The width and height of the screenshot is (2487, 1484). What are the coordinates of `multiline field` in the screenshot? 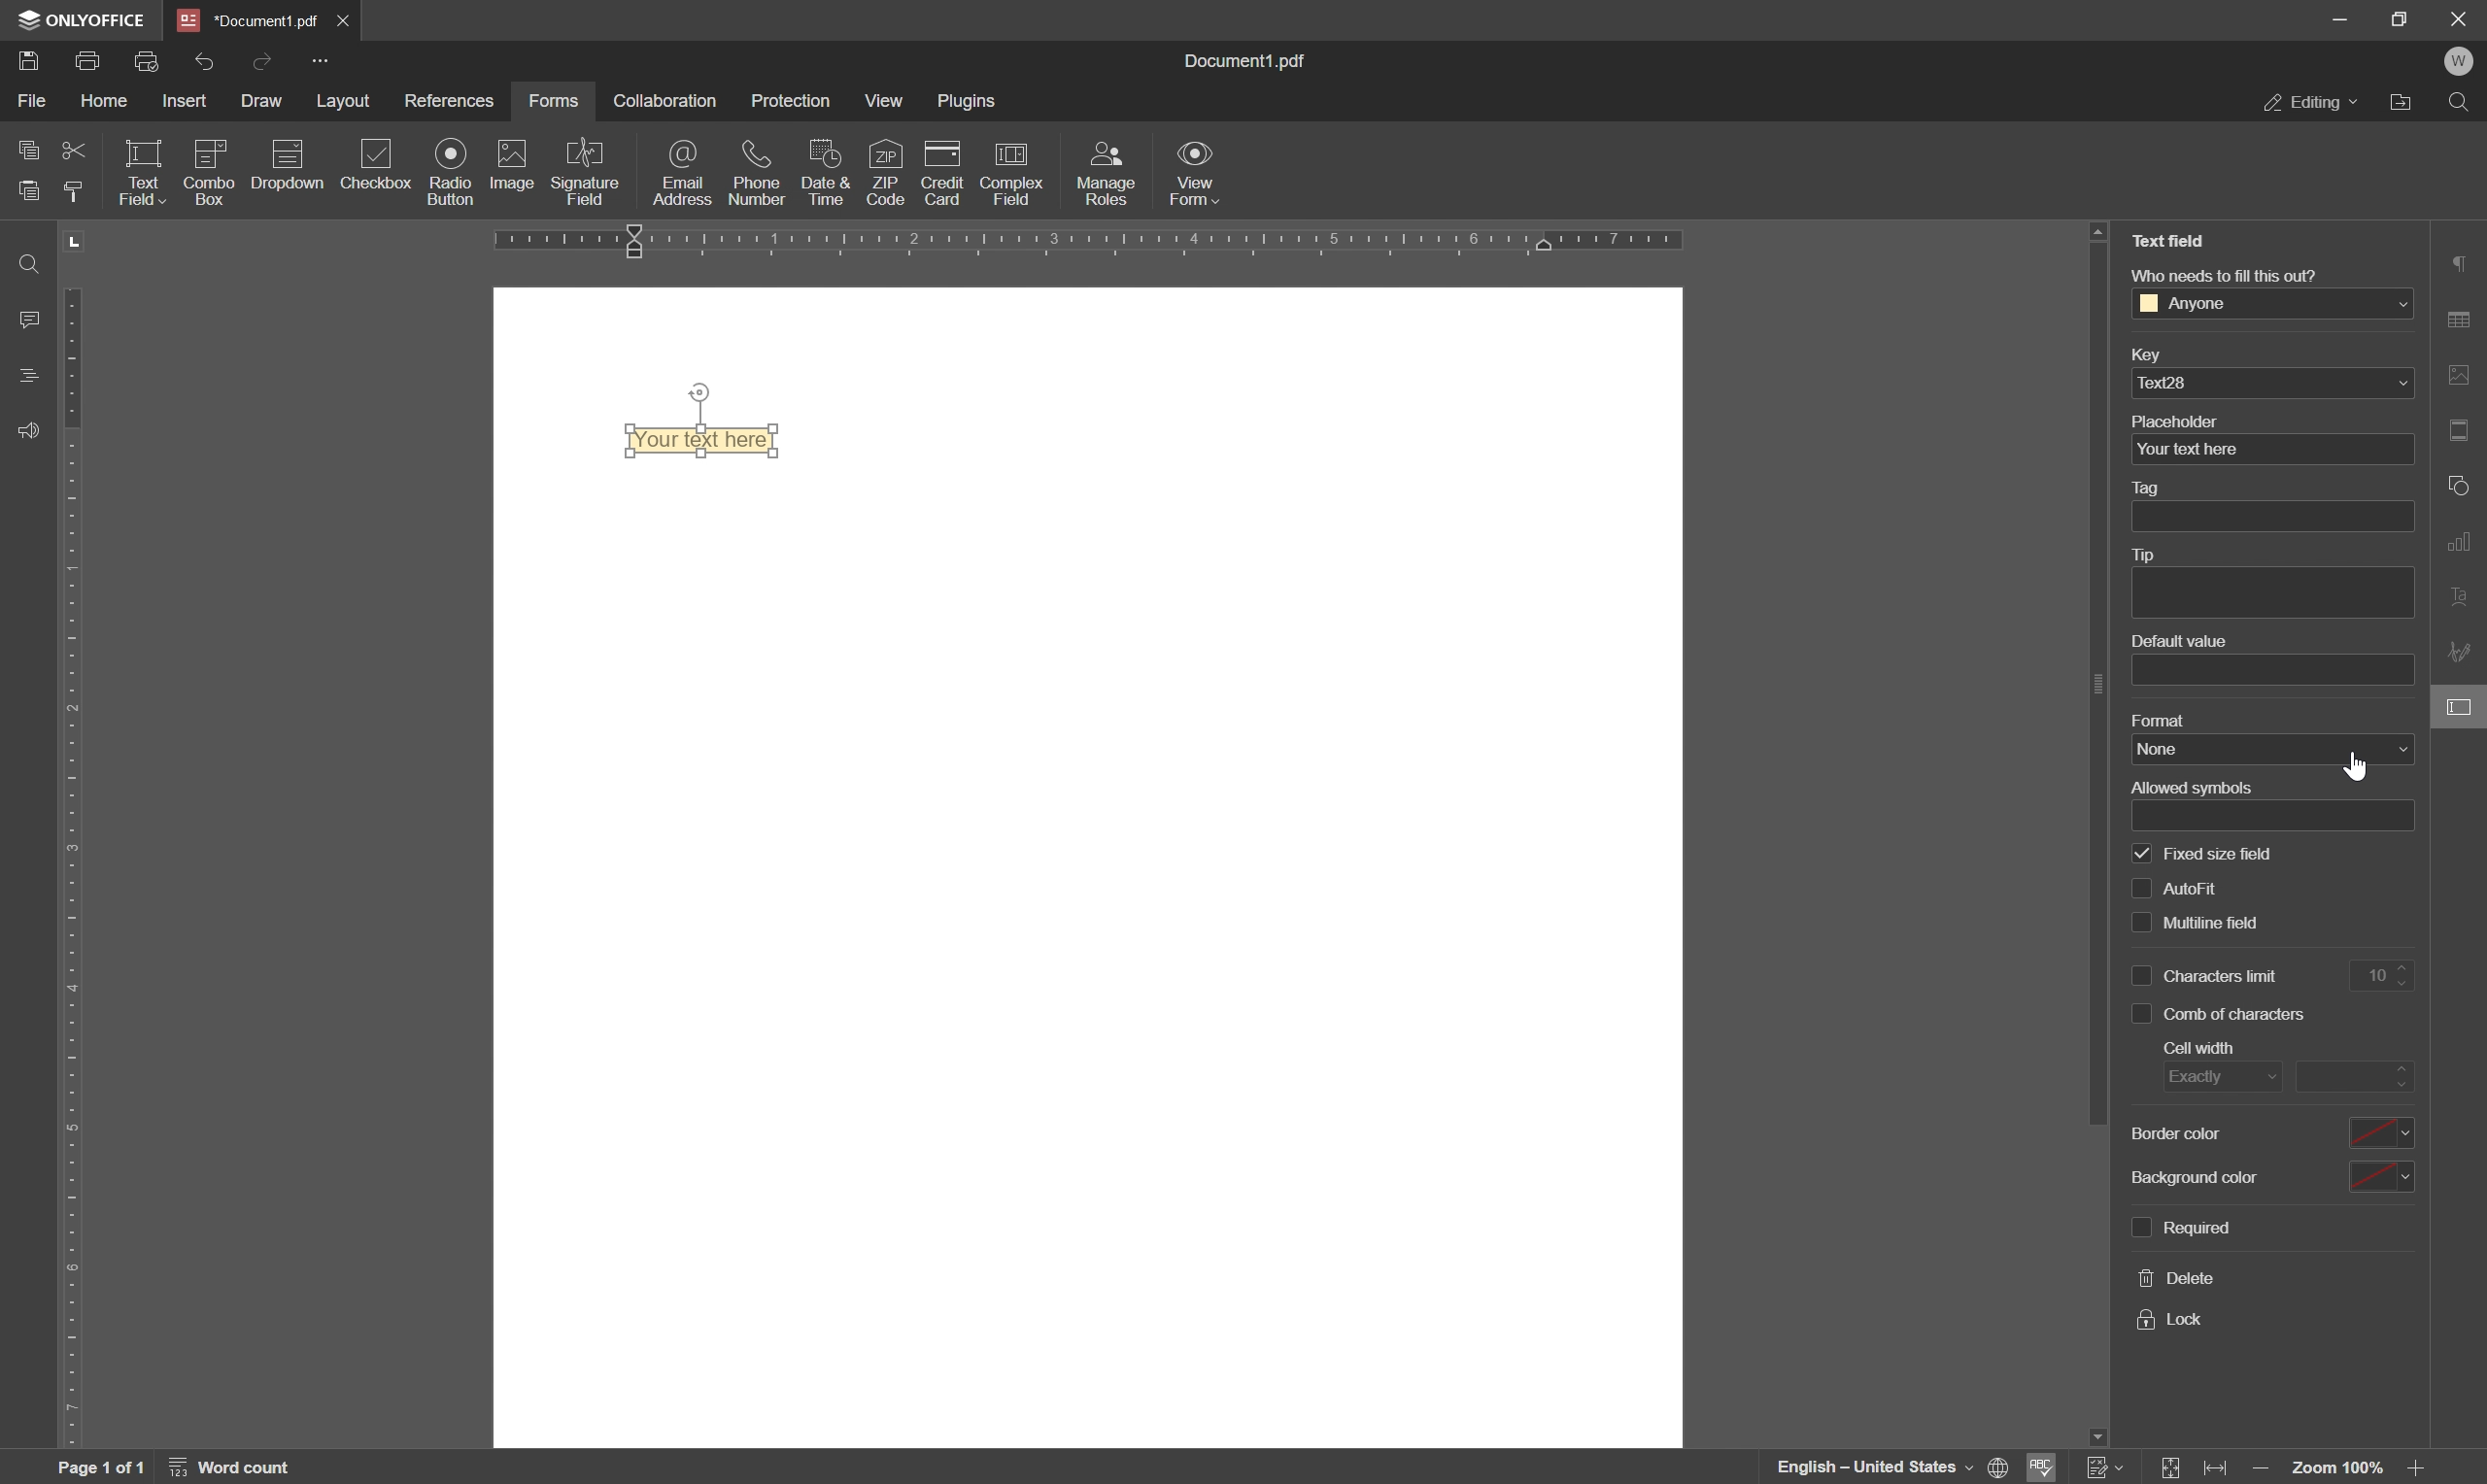 It's located at (2200, 923).